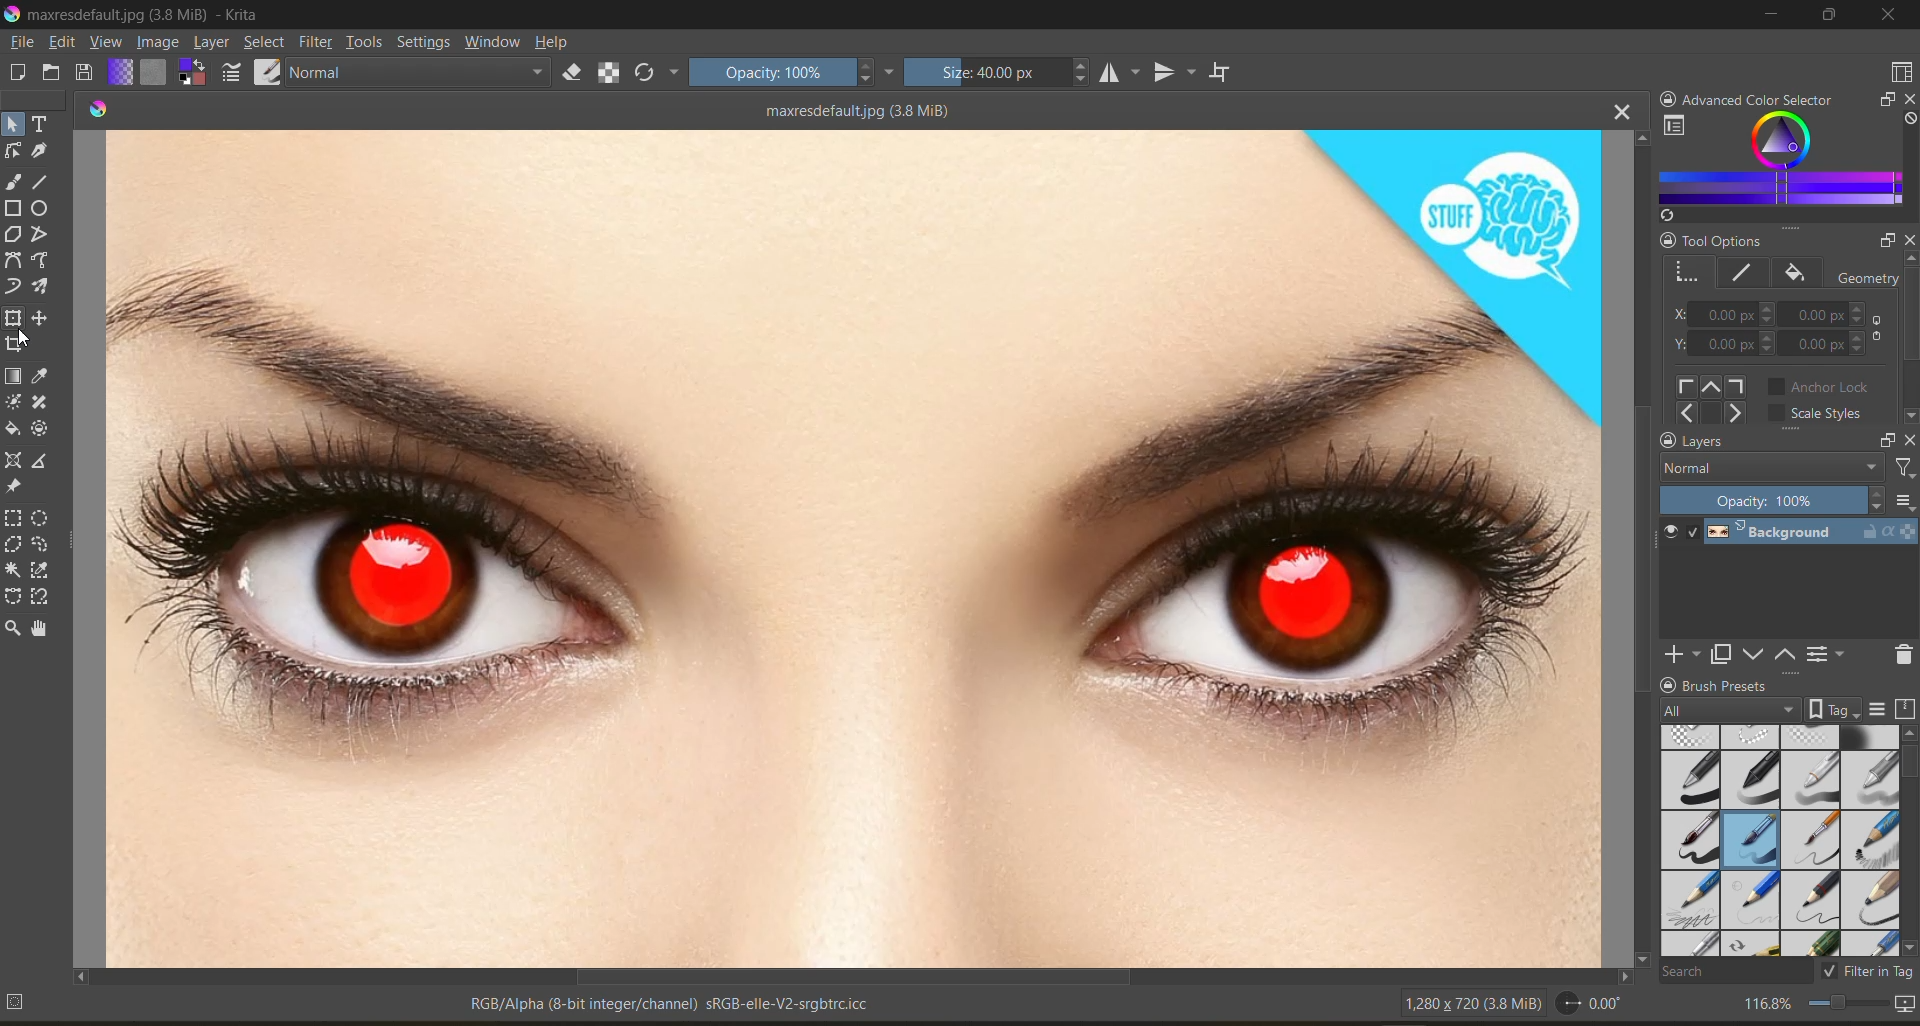 This screenshot has width=1920, height=1026. I want to click on reload original preset, so click(658, 76).